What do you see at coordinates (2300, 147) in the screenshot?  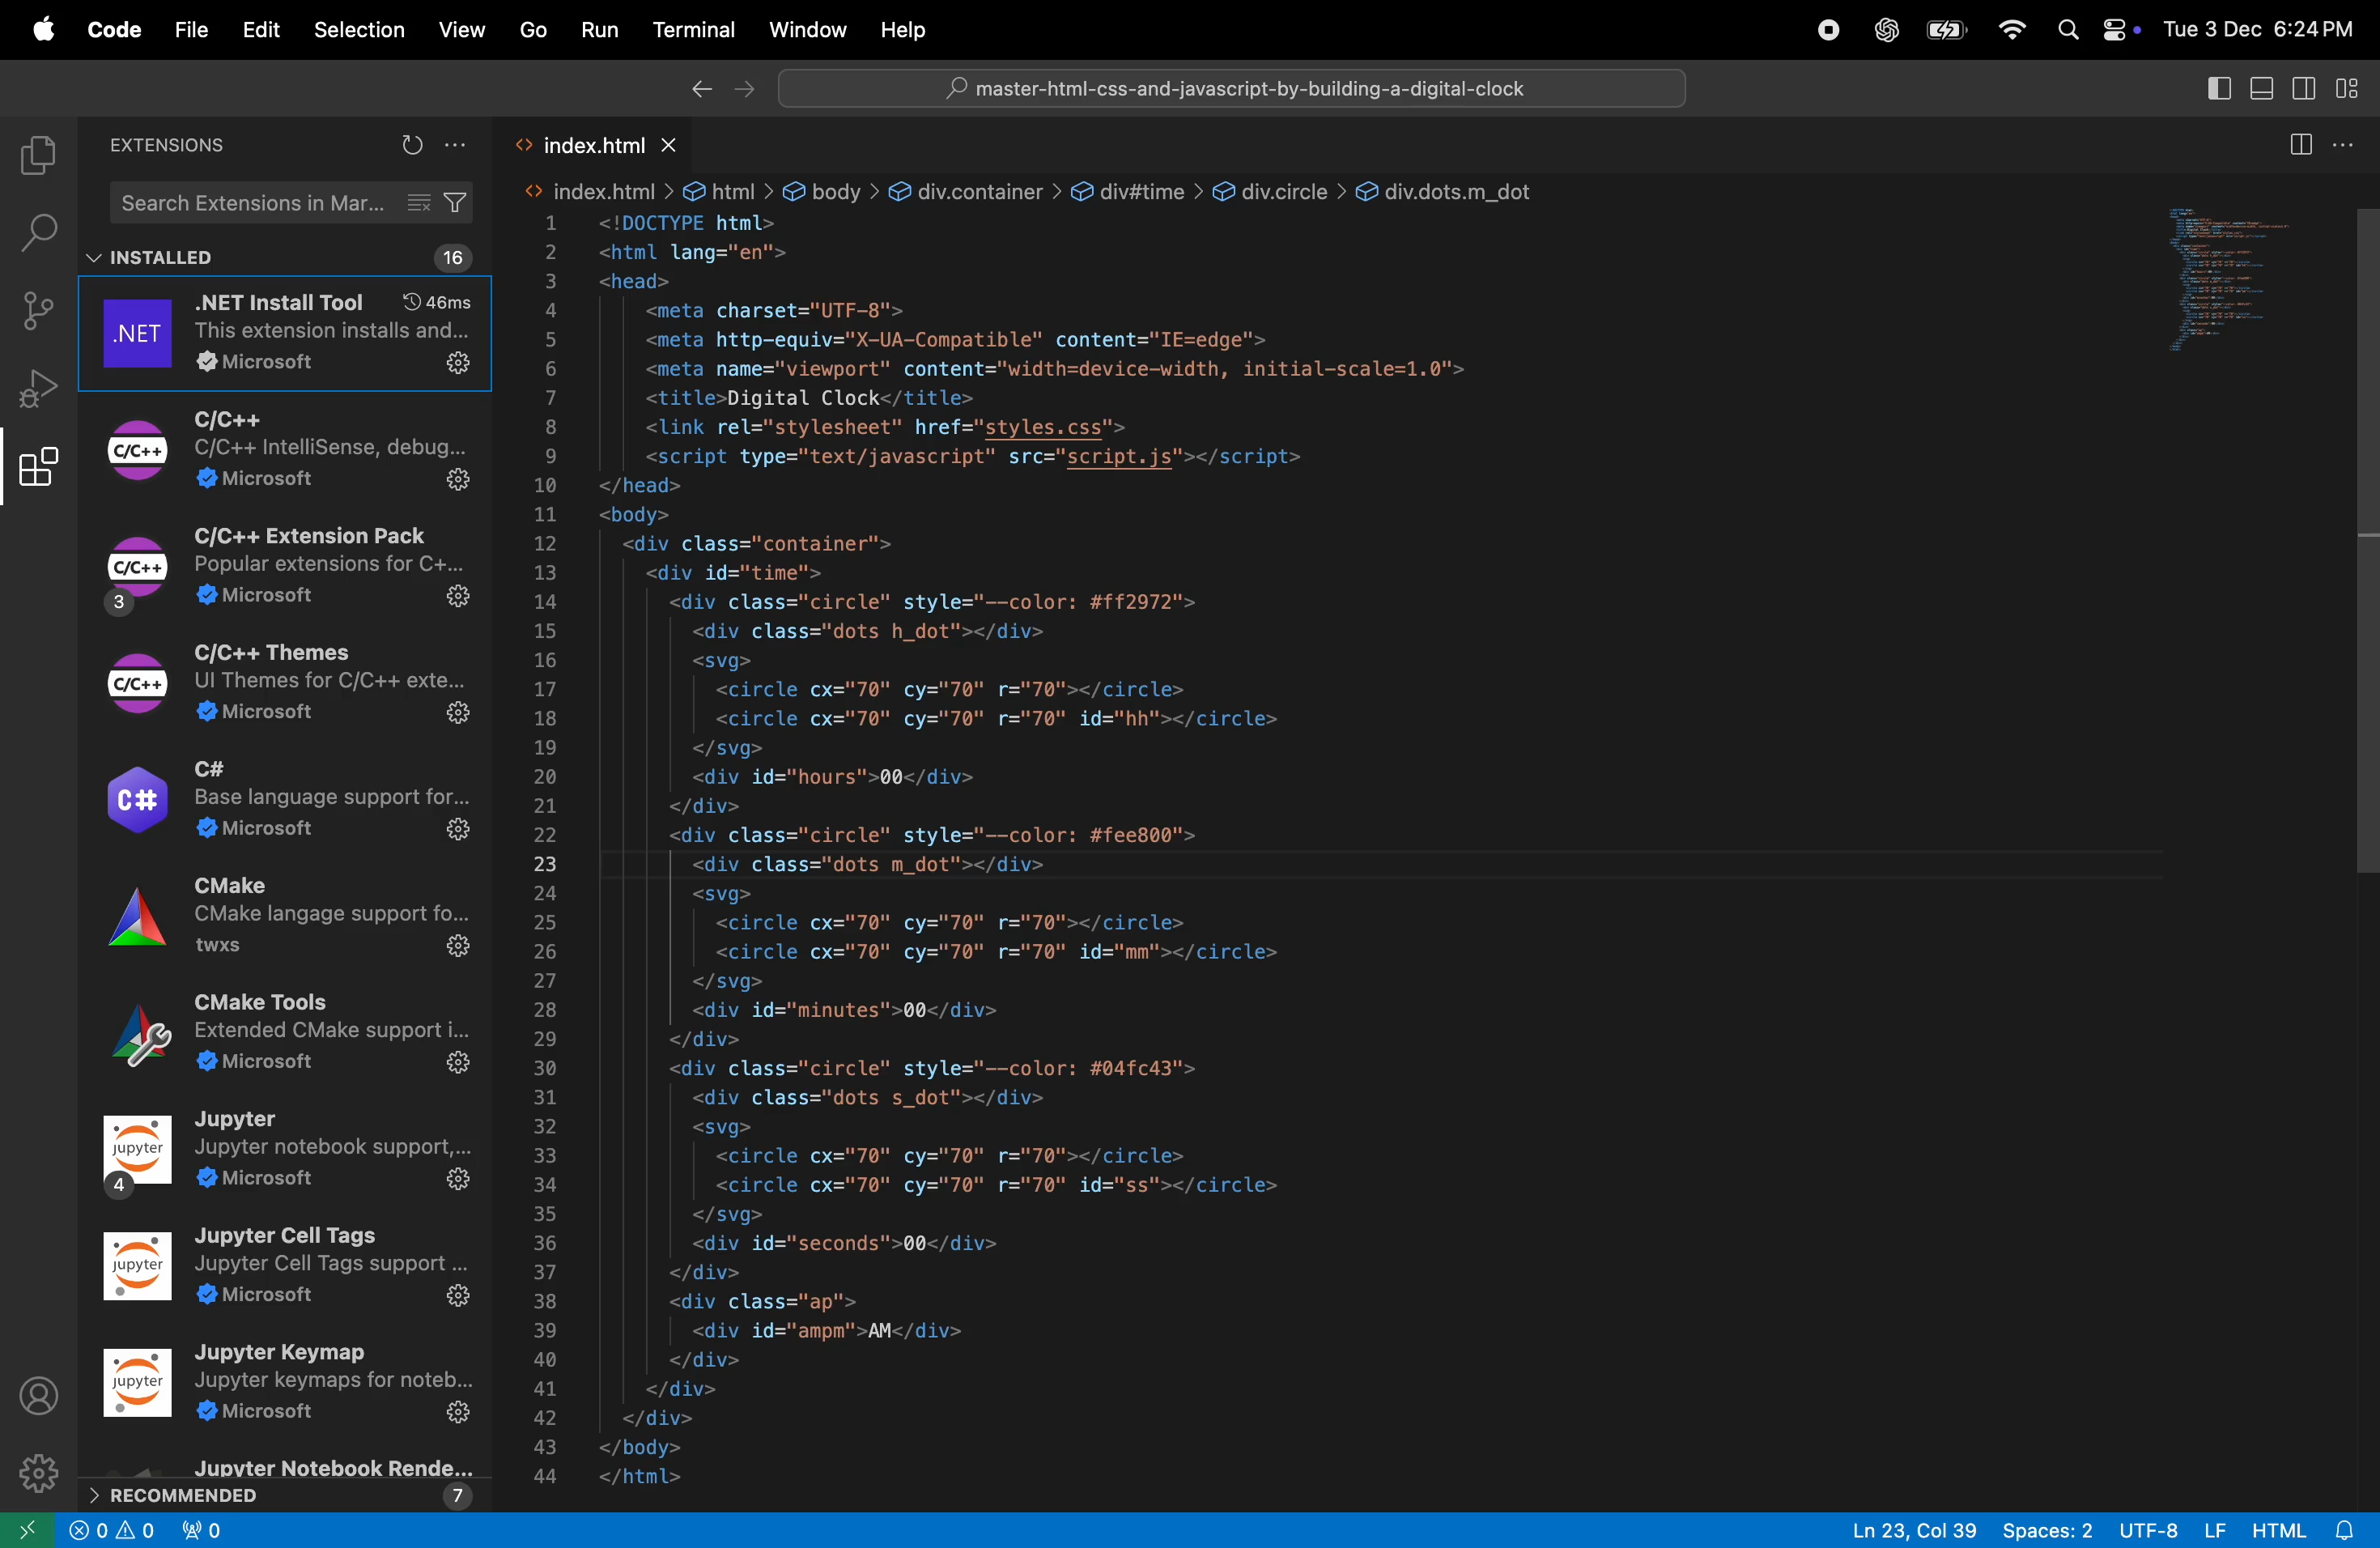 I see `split editor` at bounding box center [2300, 147].